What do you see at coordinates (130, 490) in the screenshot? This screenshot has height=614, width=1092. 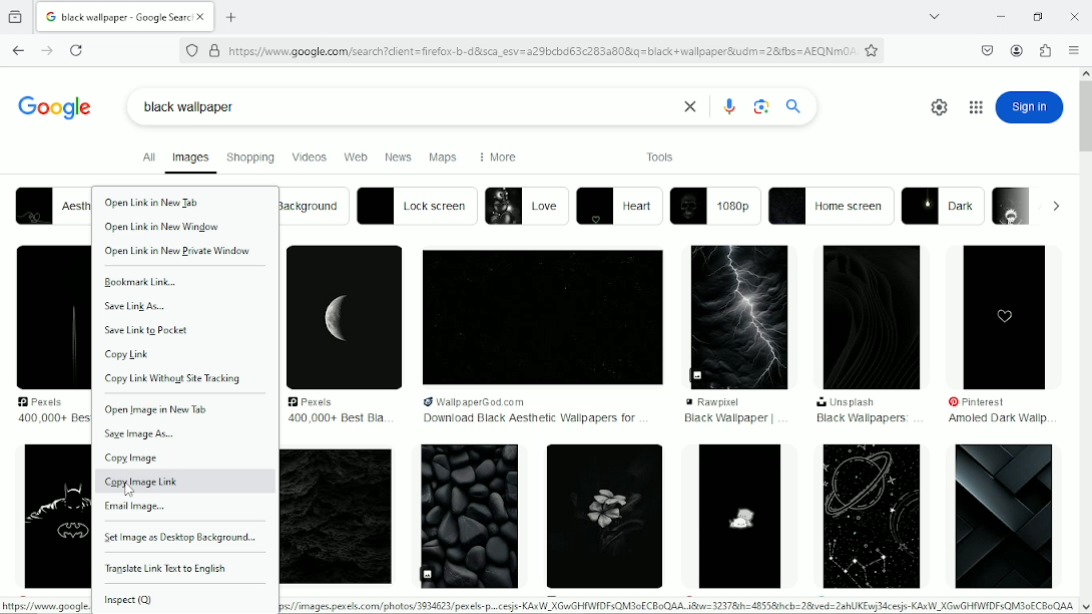 I see `cursor` at bounding box center [130, 490].